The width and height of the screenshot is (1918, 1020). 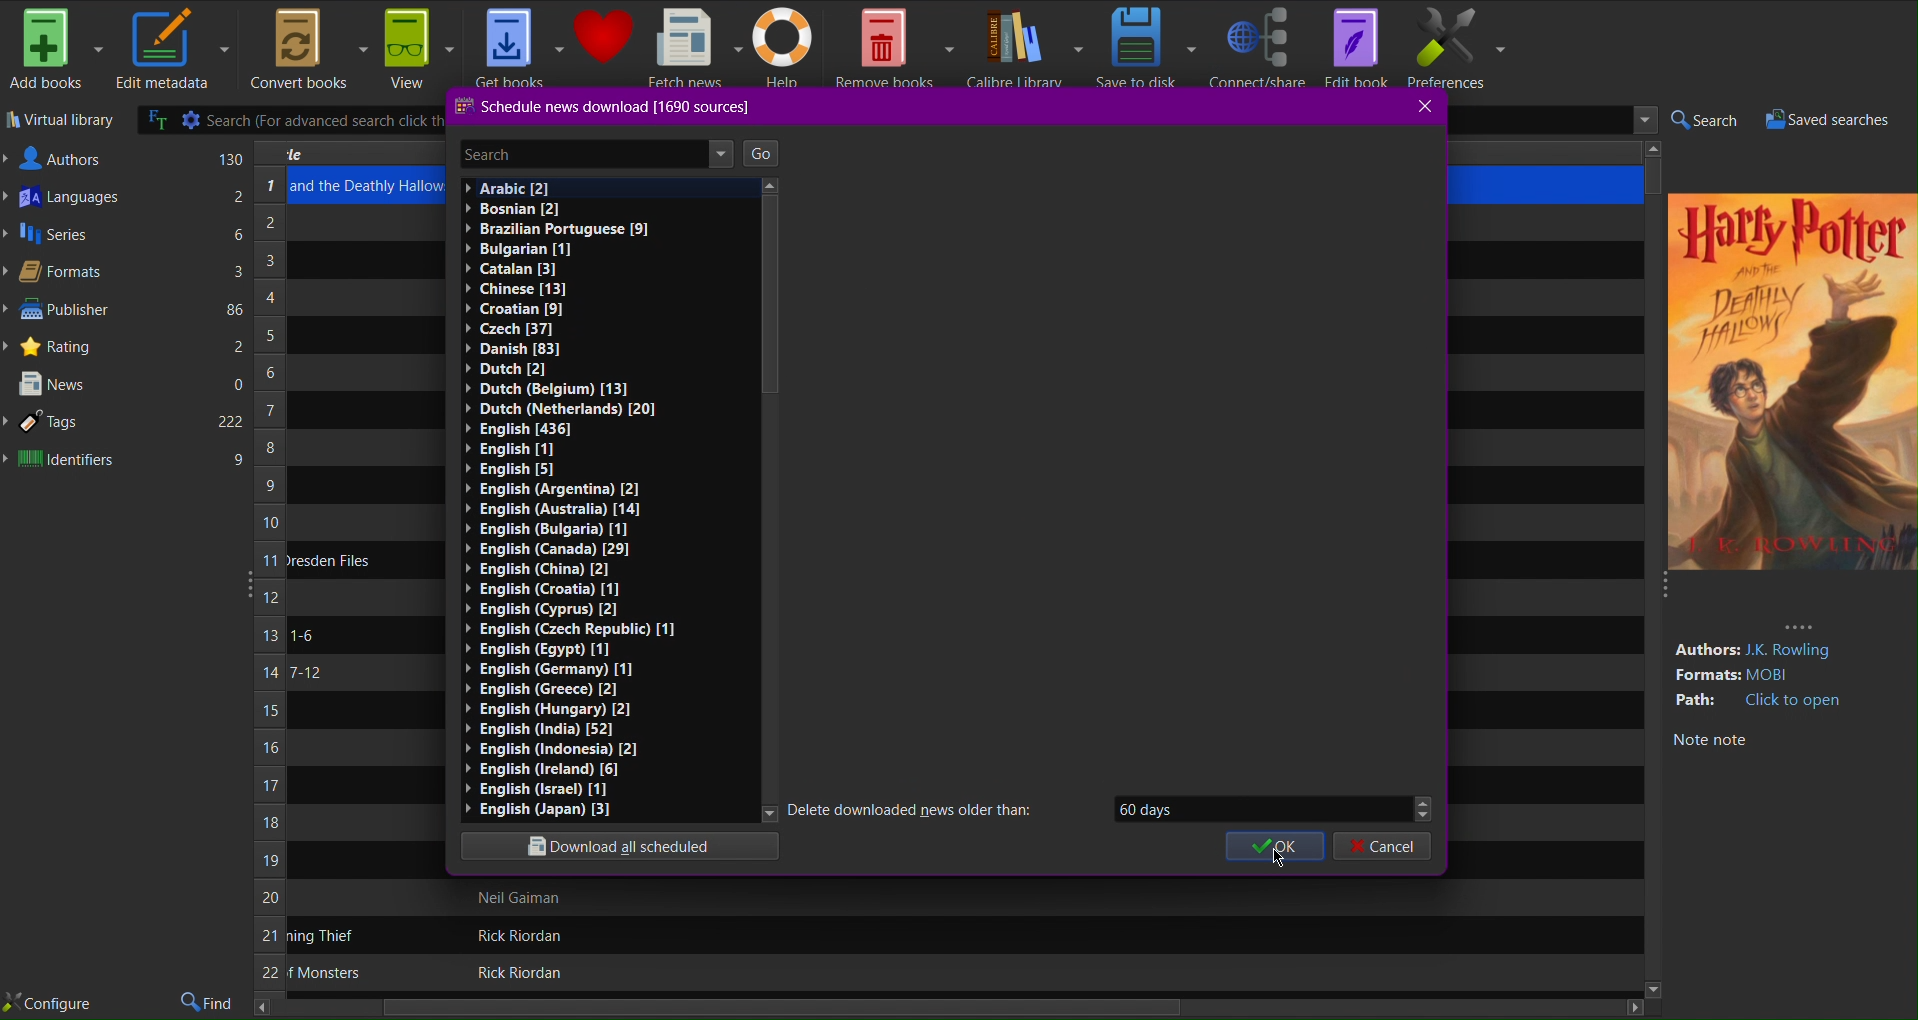 I want to click on english (Crotia) | 1], so click(x=545, y=589).